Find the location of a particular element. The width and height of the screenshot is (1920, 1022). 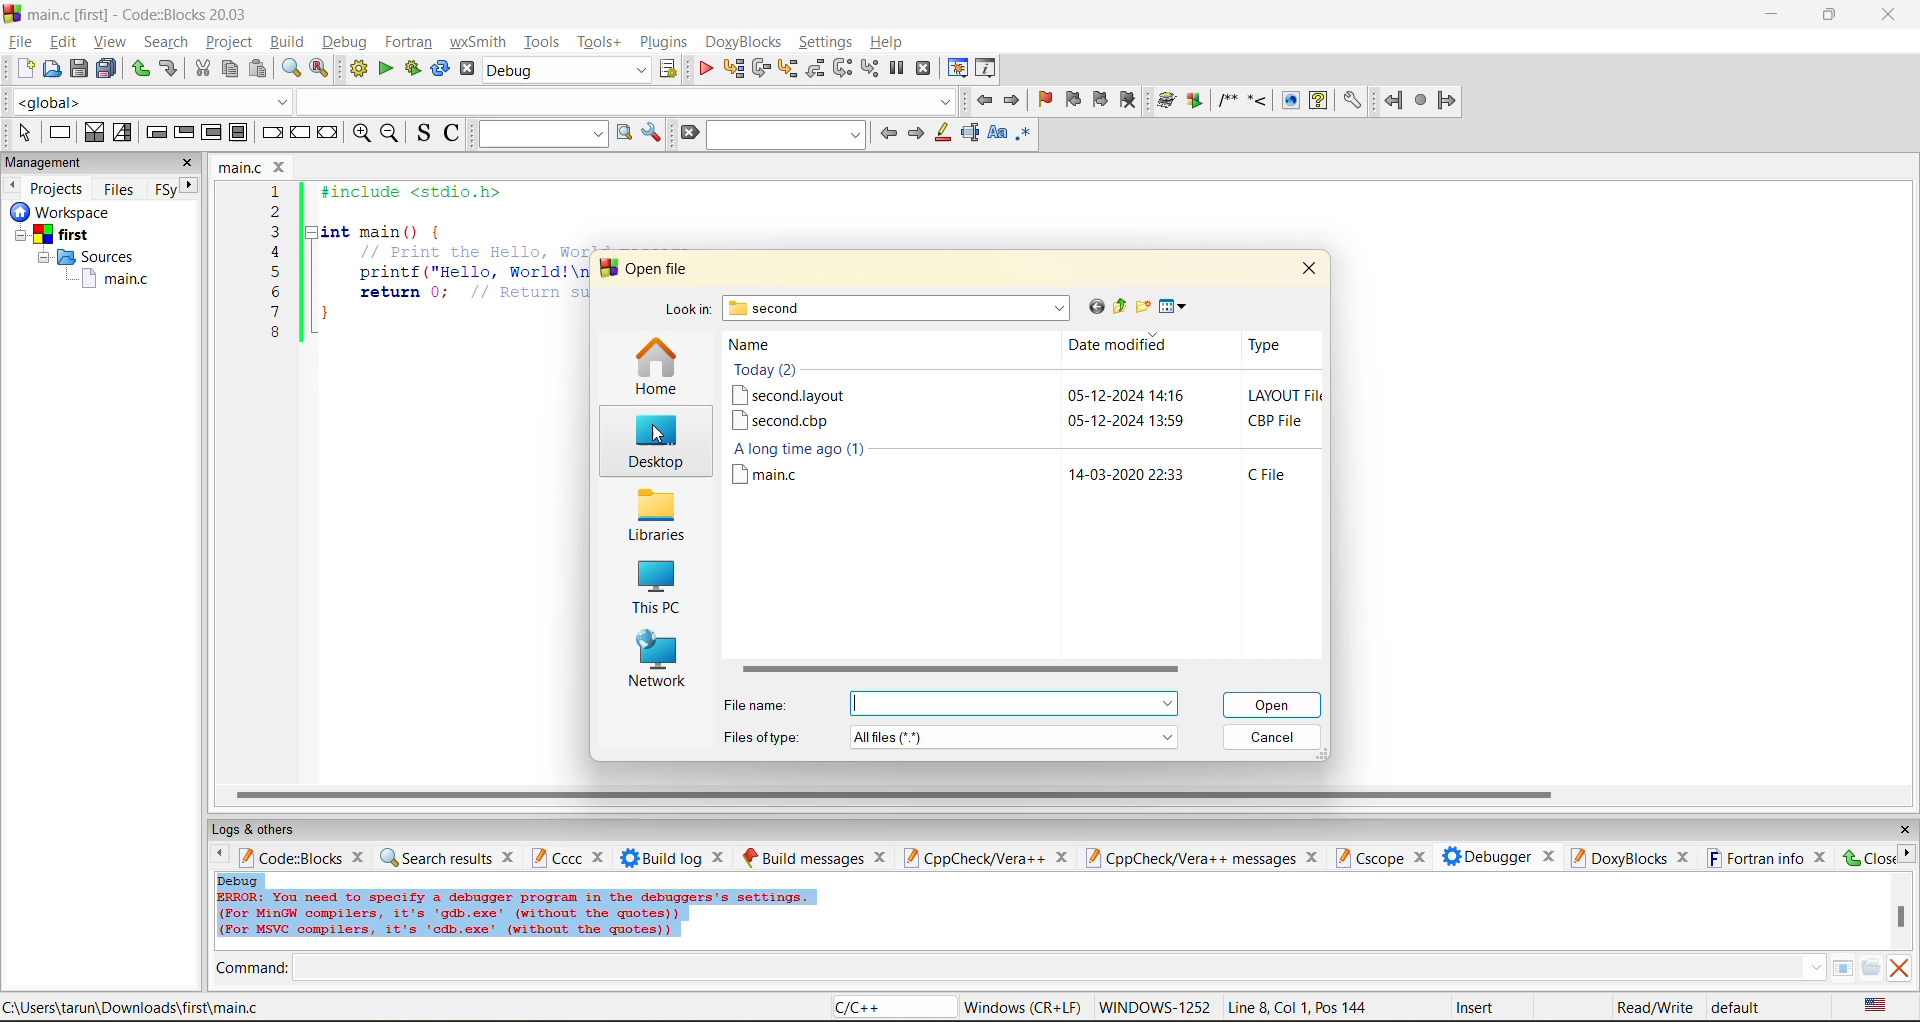

toggle bookmark is located at coordinates (1047, 100).